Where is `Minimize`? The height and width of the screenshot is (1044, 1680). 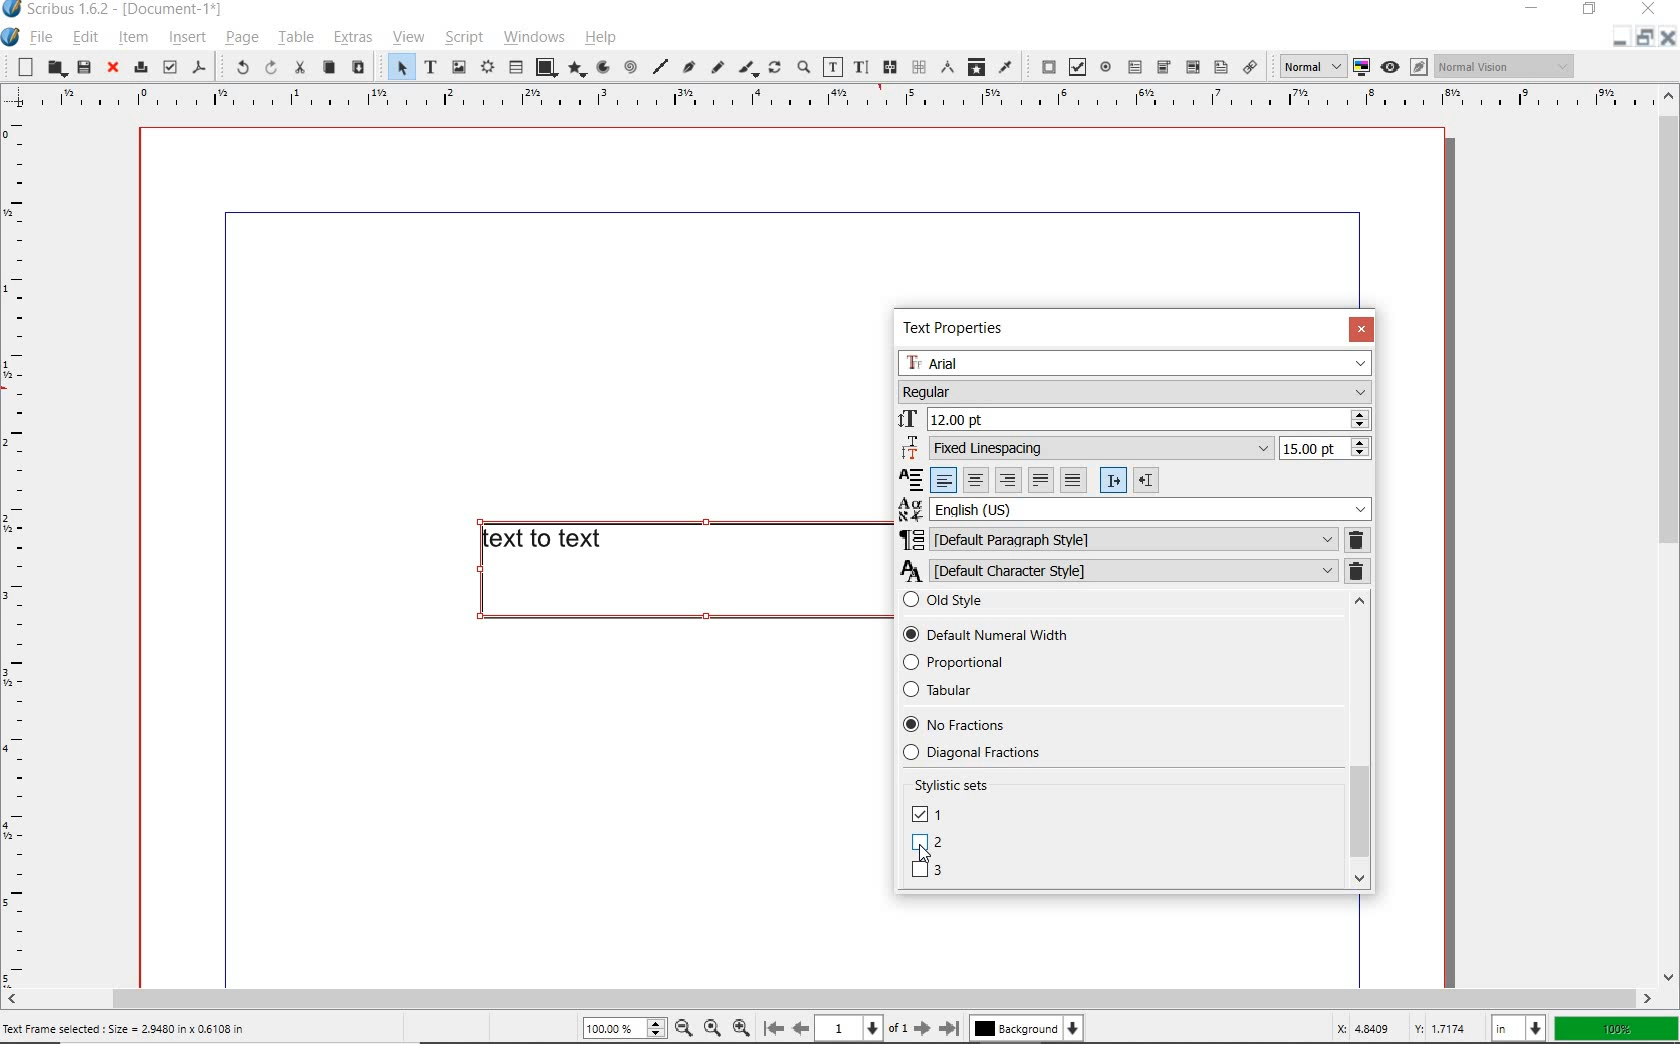
Minimize is located at coordinates (1643, 39).